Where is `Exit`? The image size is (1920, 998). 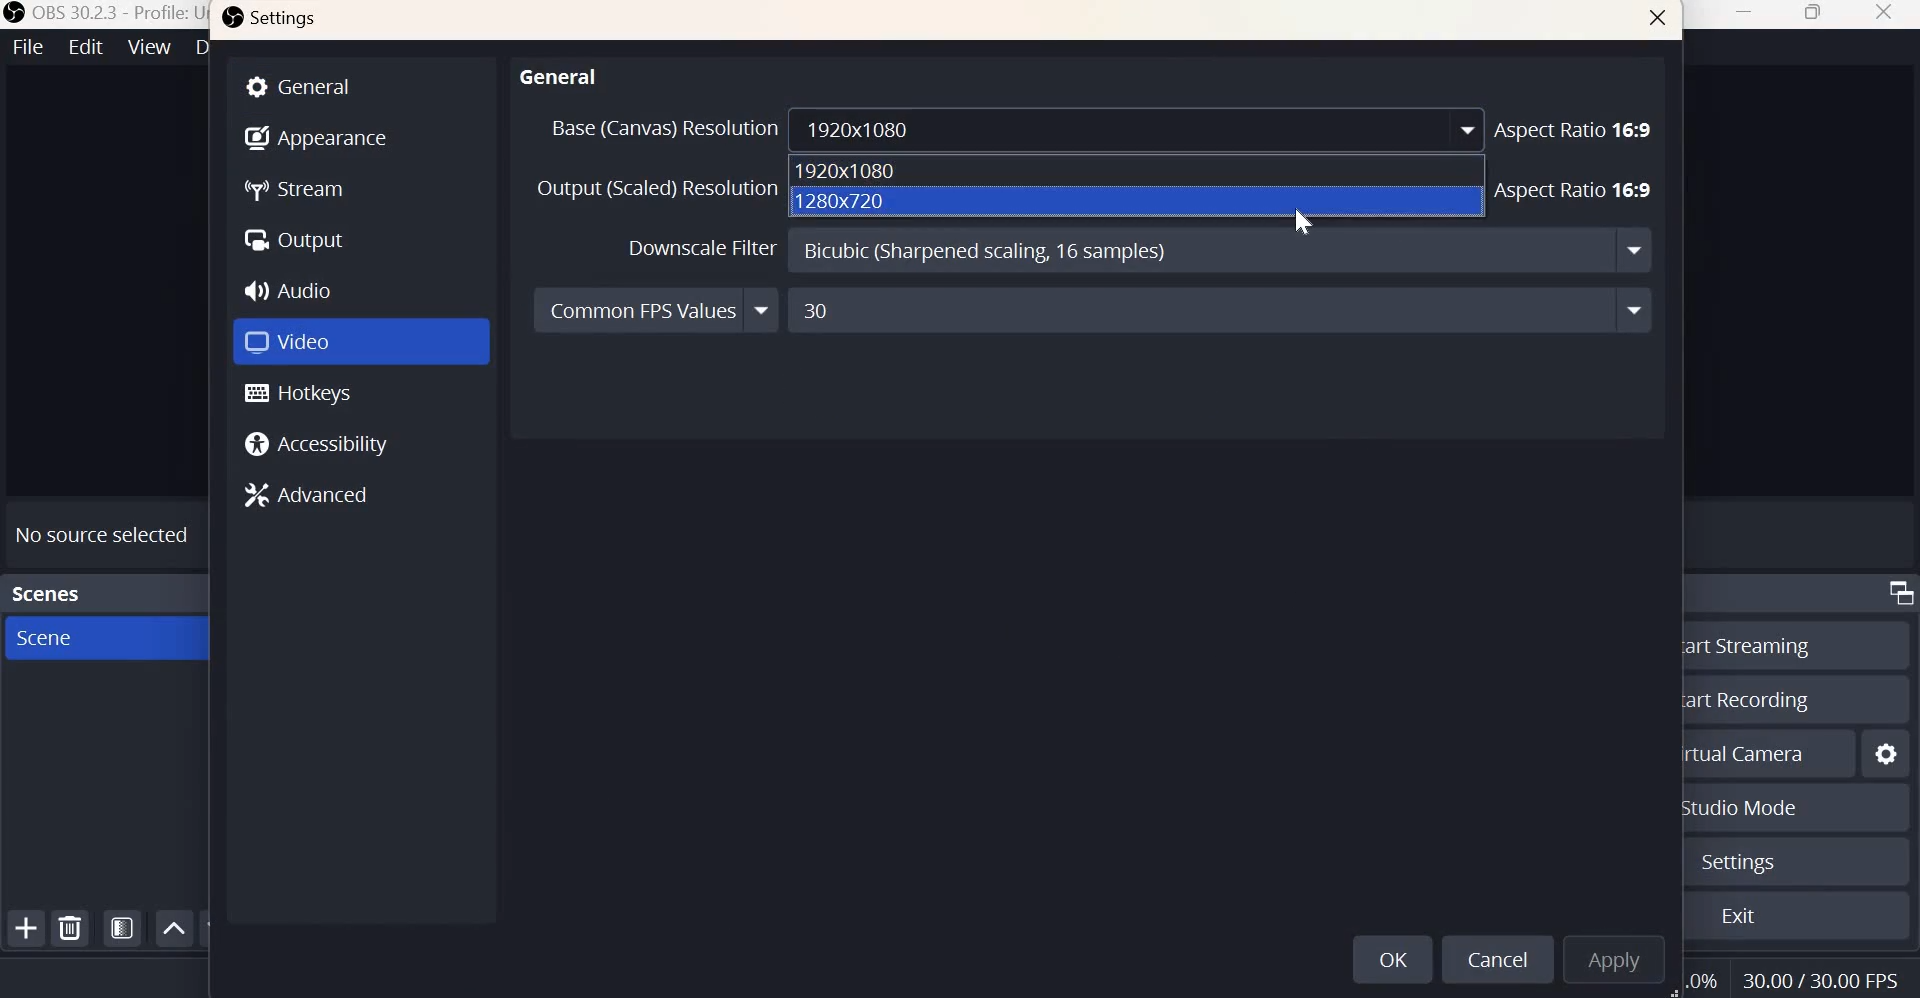 Exit is located at coordinates (1739, 918).